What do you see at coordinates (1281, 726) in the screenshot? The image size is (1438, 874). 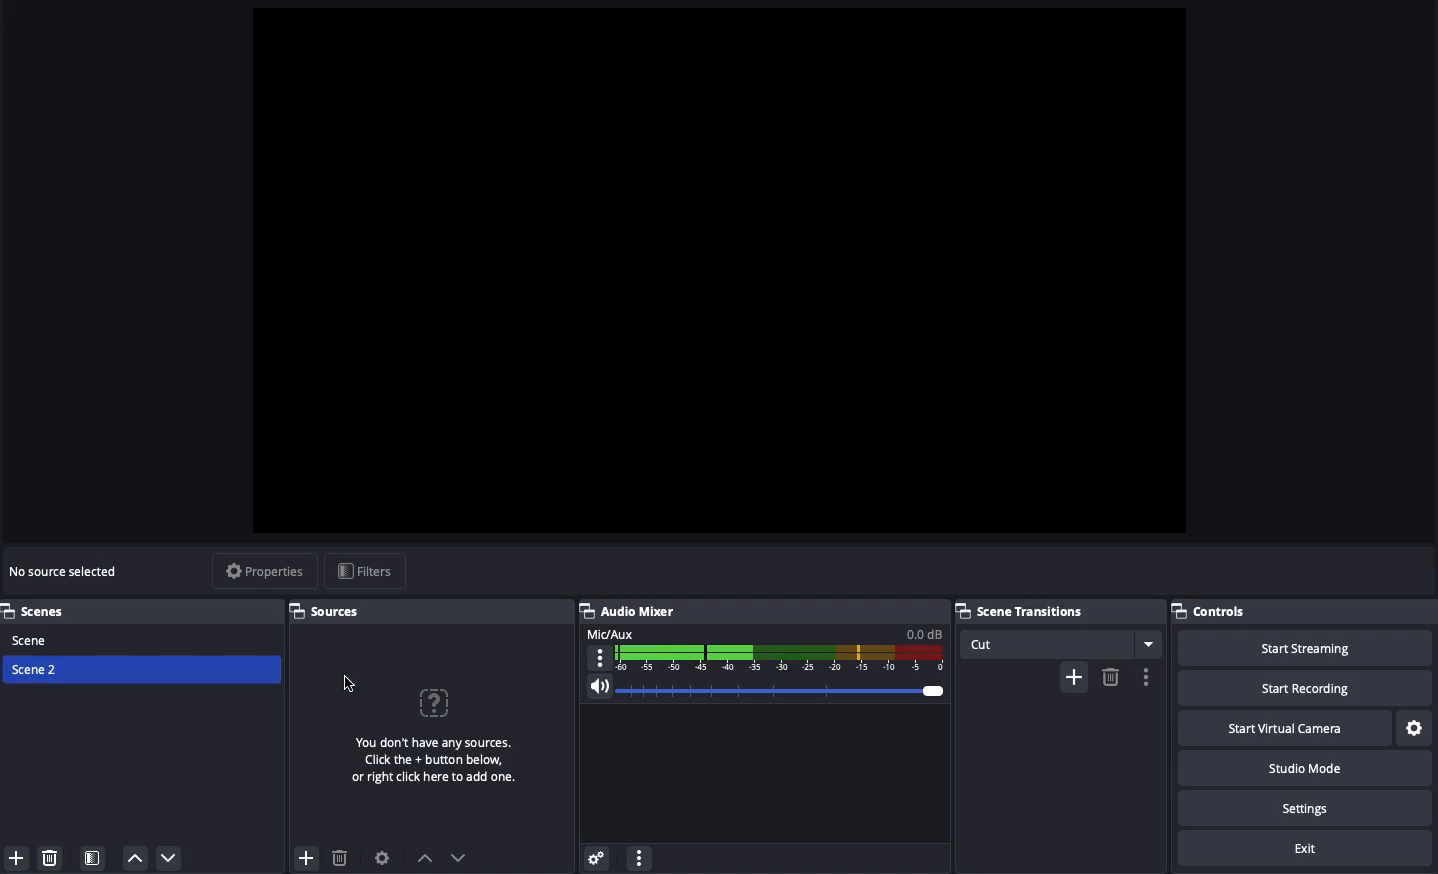 I see `Start virtual camera` at bounding box center [1281, 726].